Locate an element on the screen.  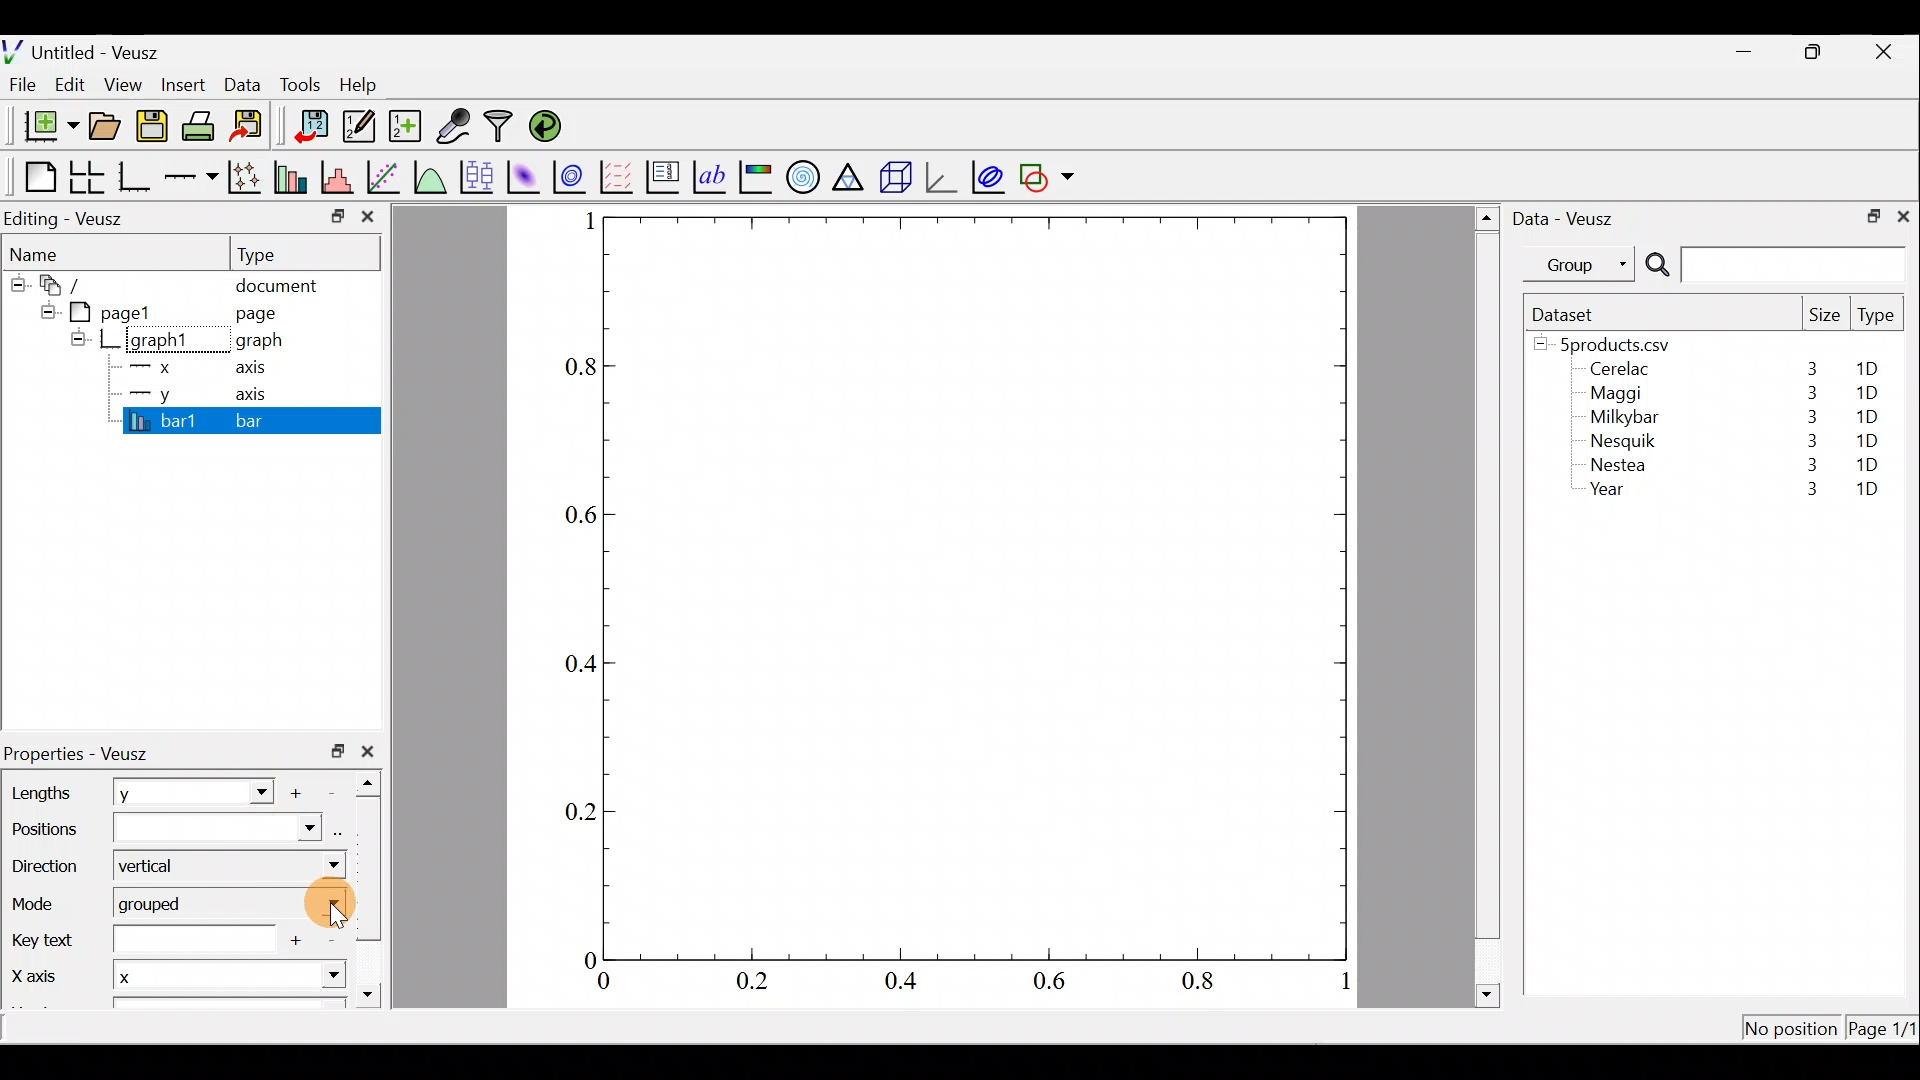
Plot a function is located at coordinates (431, 176).